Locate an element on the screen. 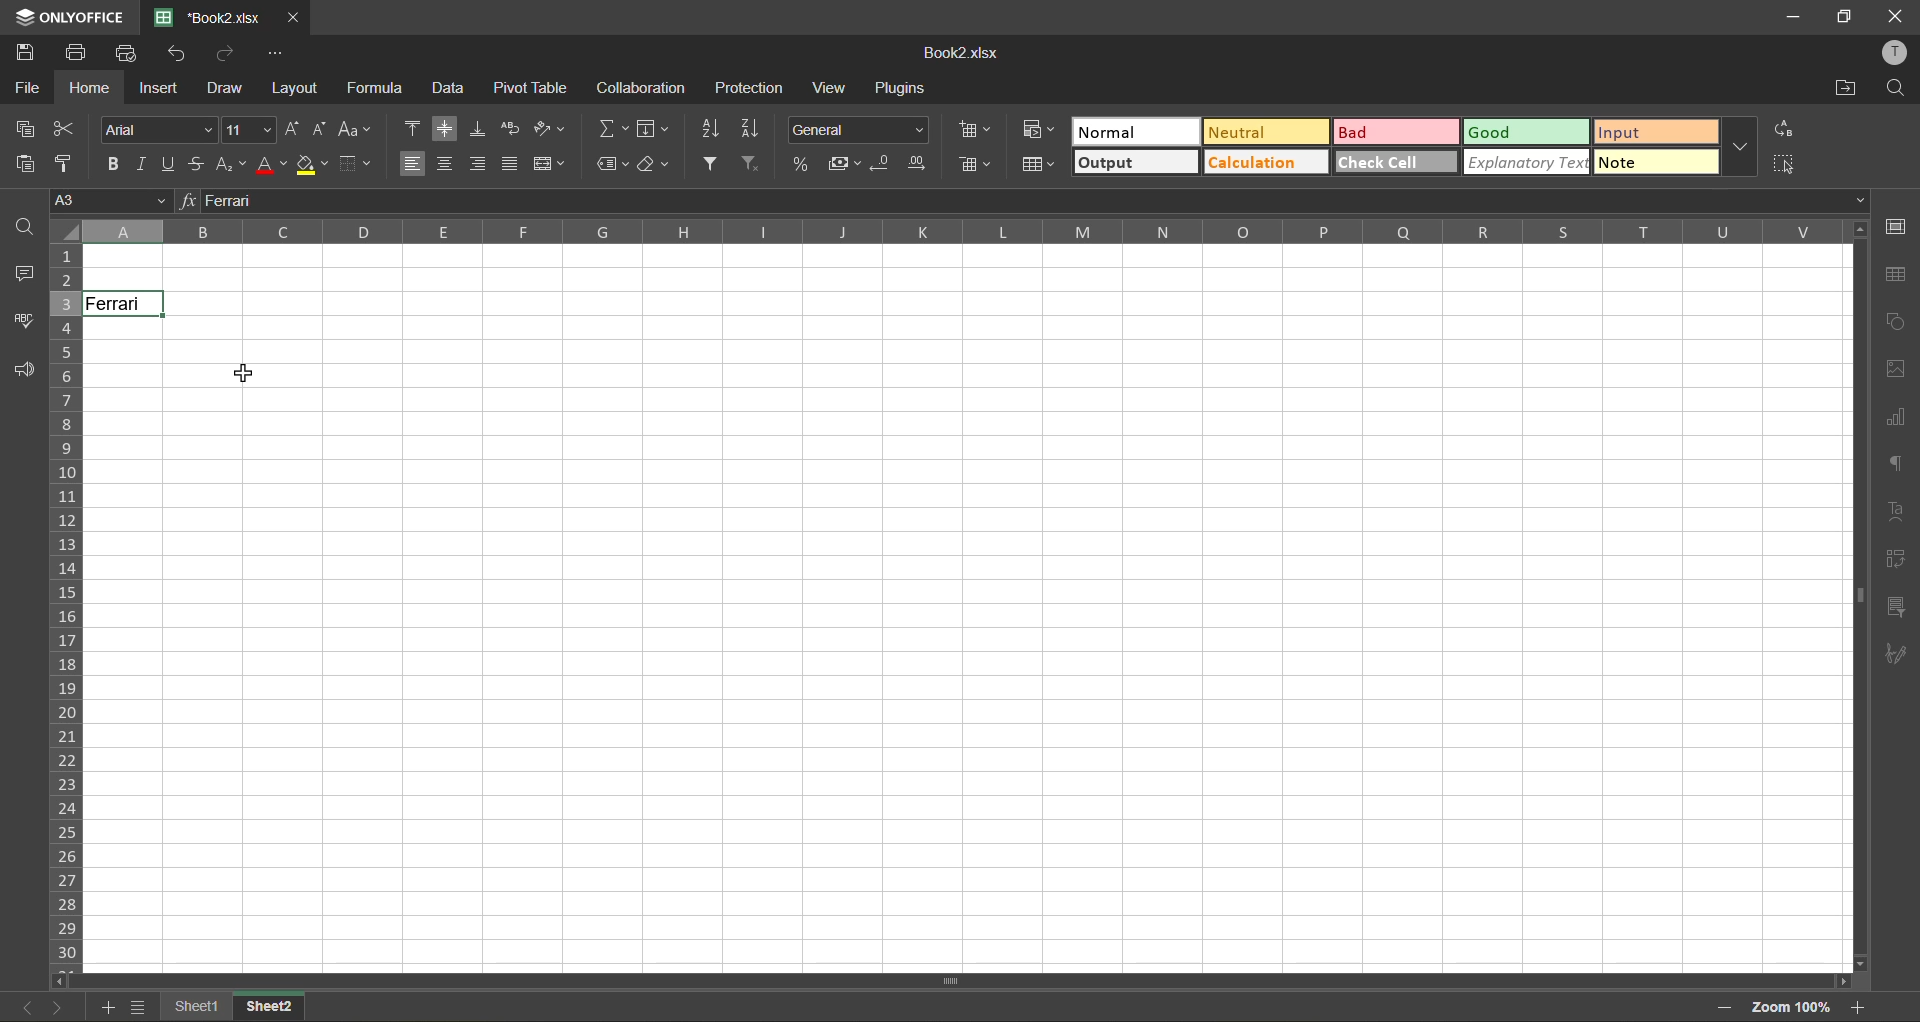  sheet 2 is located at coordinates (285, 1007).